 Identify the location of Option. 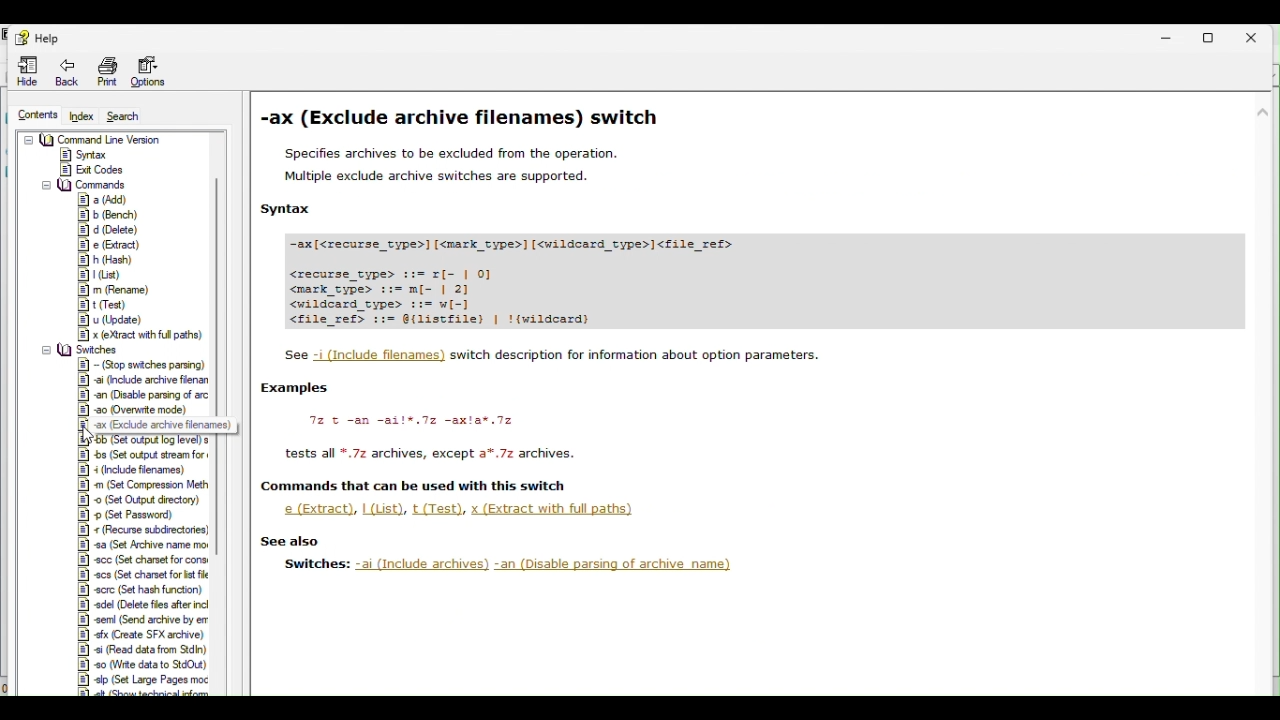
(153, 72).